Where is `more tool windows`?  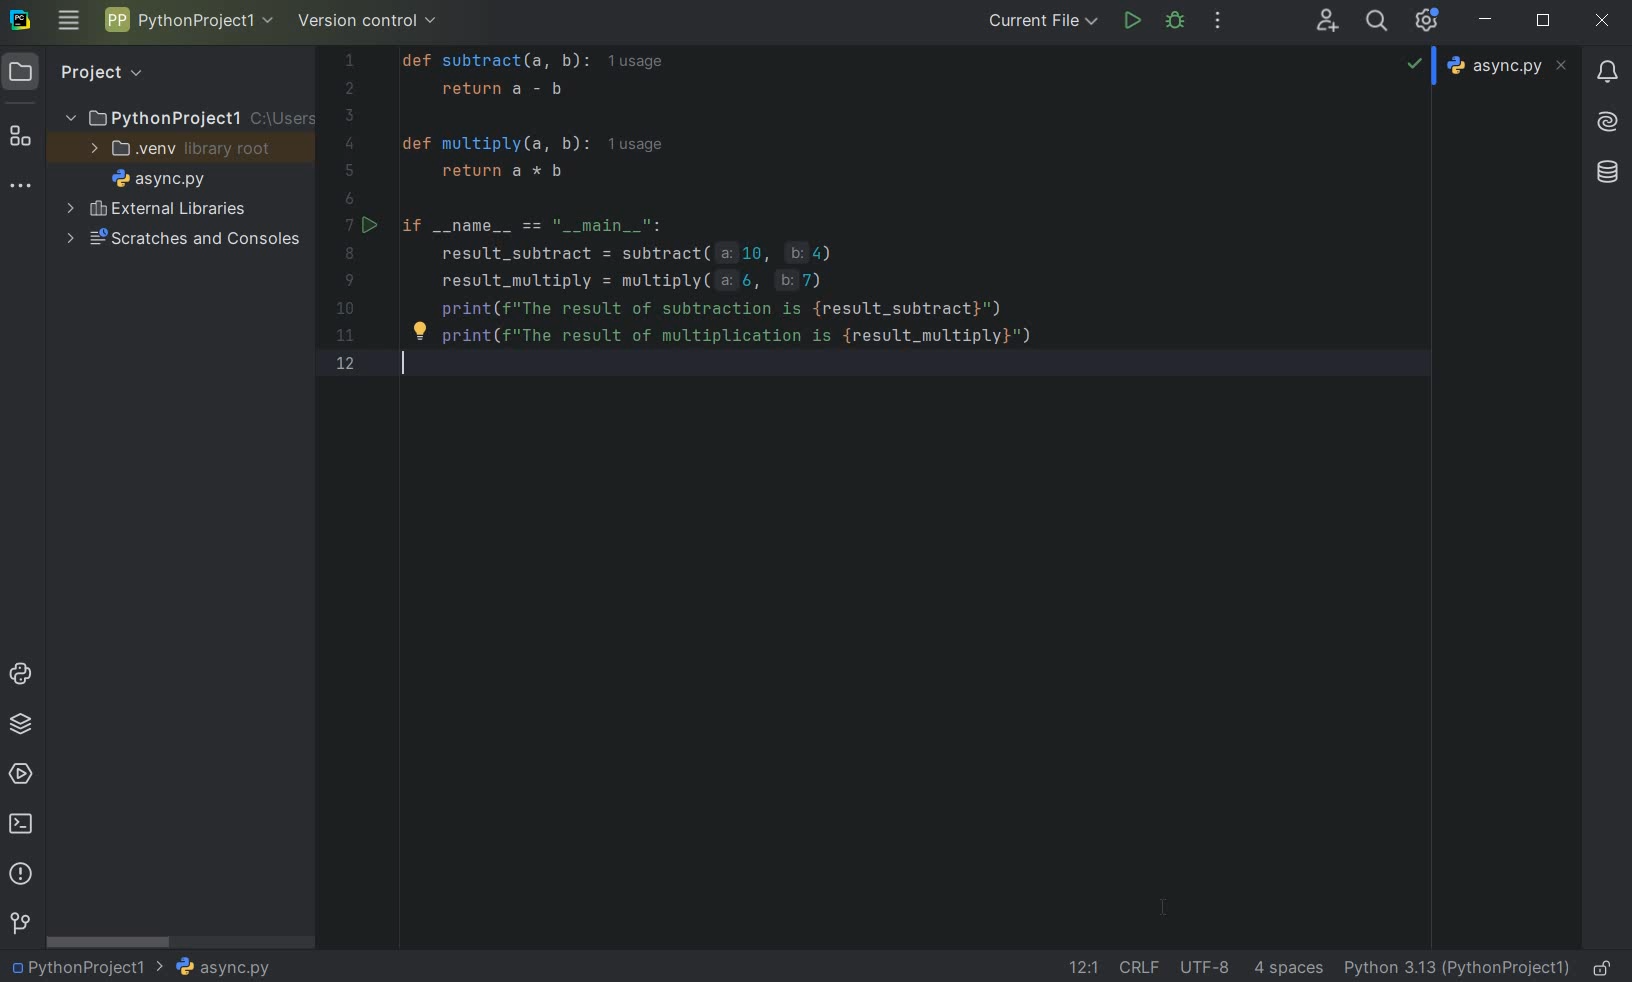 more tool windows is located at coordinates (18, 186).